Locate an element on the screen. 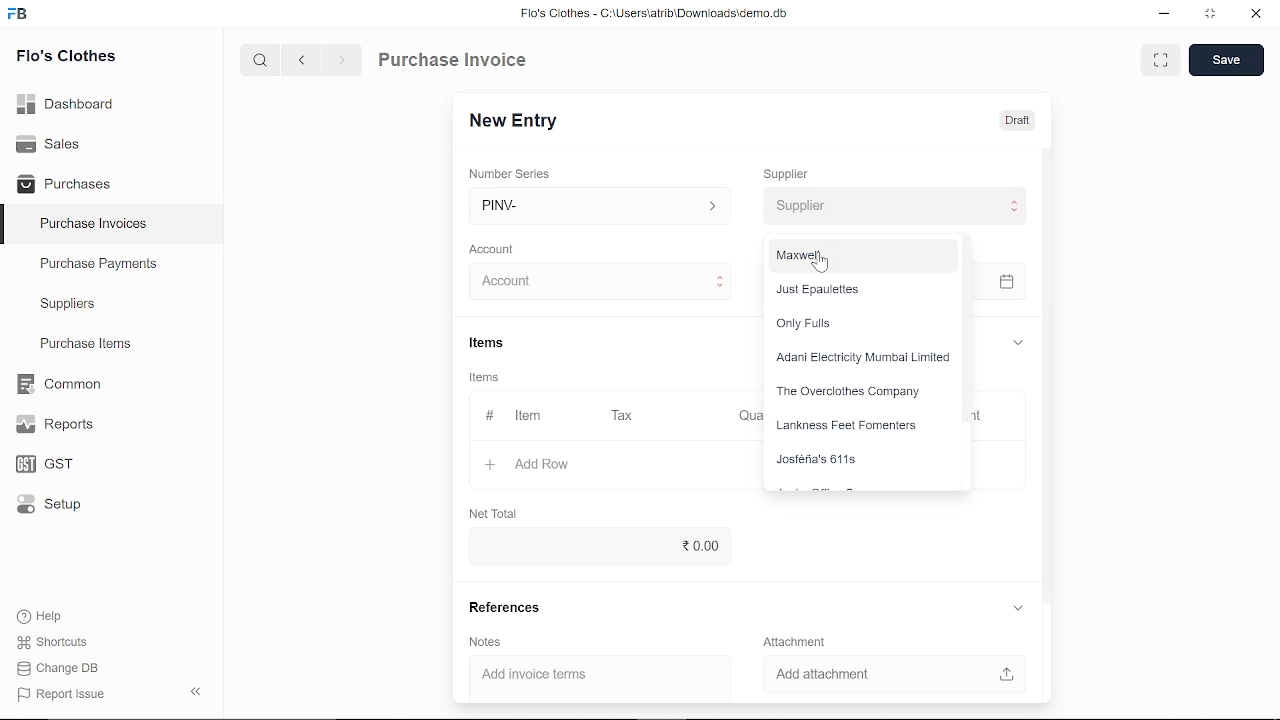 Image resolution: width=1280 pixels, height=720 pixels. hide is located at coordinates (192, 693).